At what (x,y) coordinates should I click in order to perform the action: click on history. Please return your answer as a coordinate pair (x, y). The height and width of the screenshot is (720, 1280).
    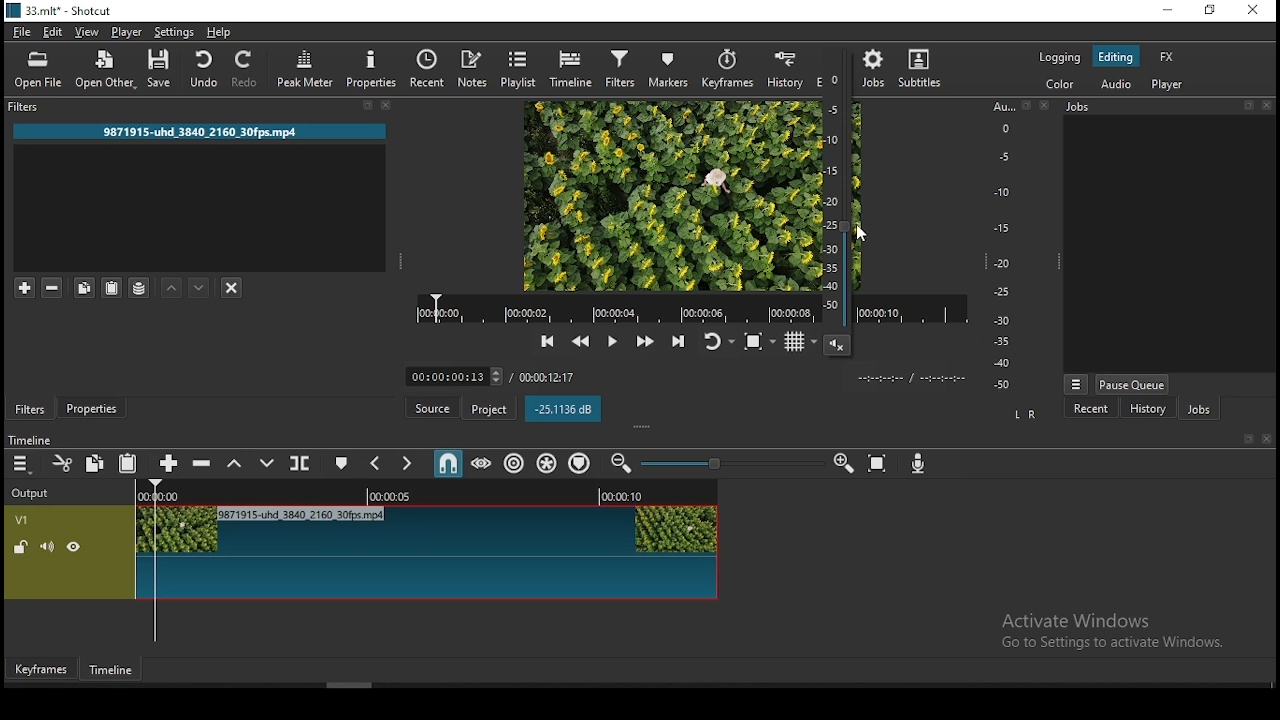
    Looking at the image, I should click on (1149, 407).